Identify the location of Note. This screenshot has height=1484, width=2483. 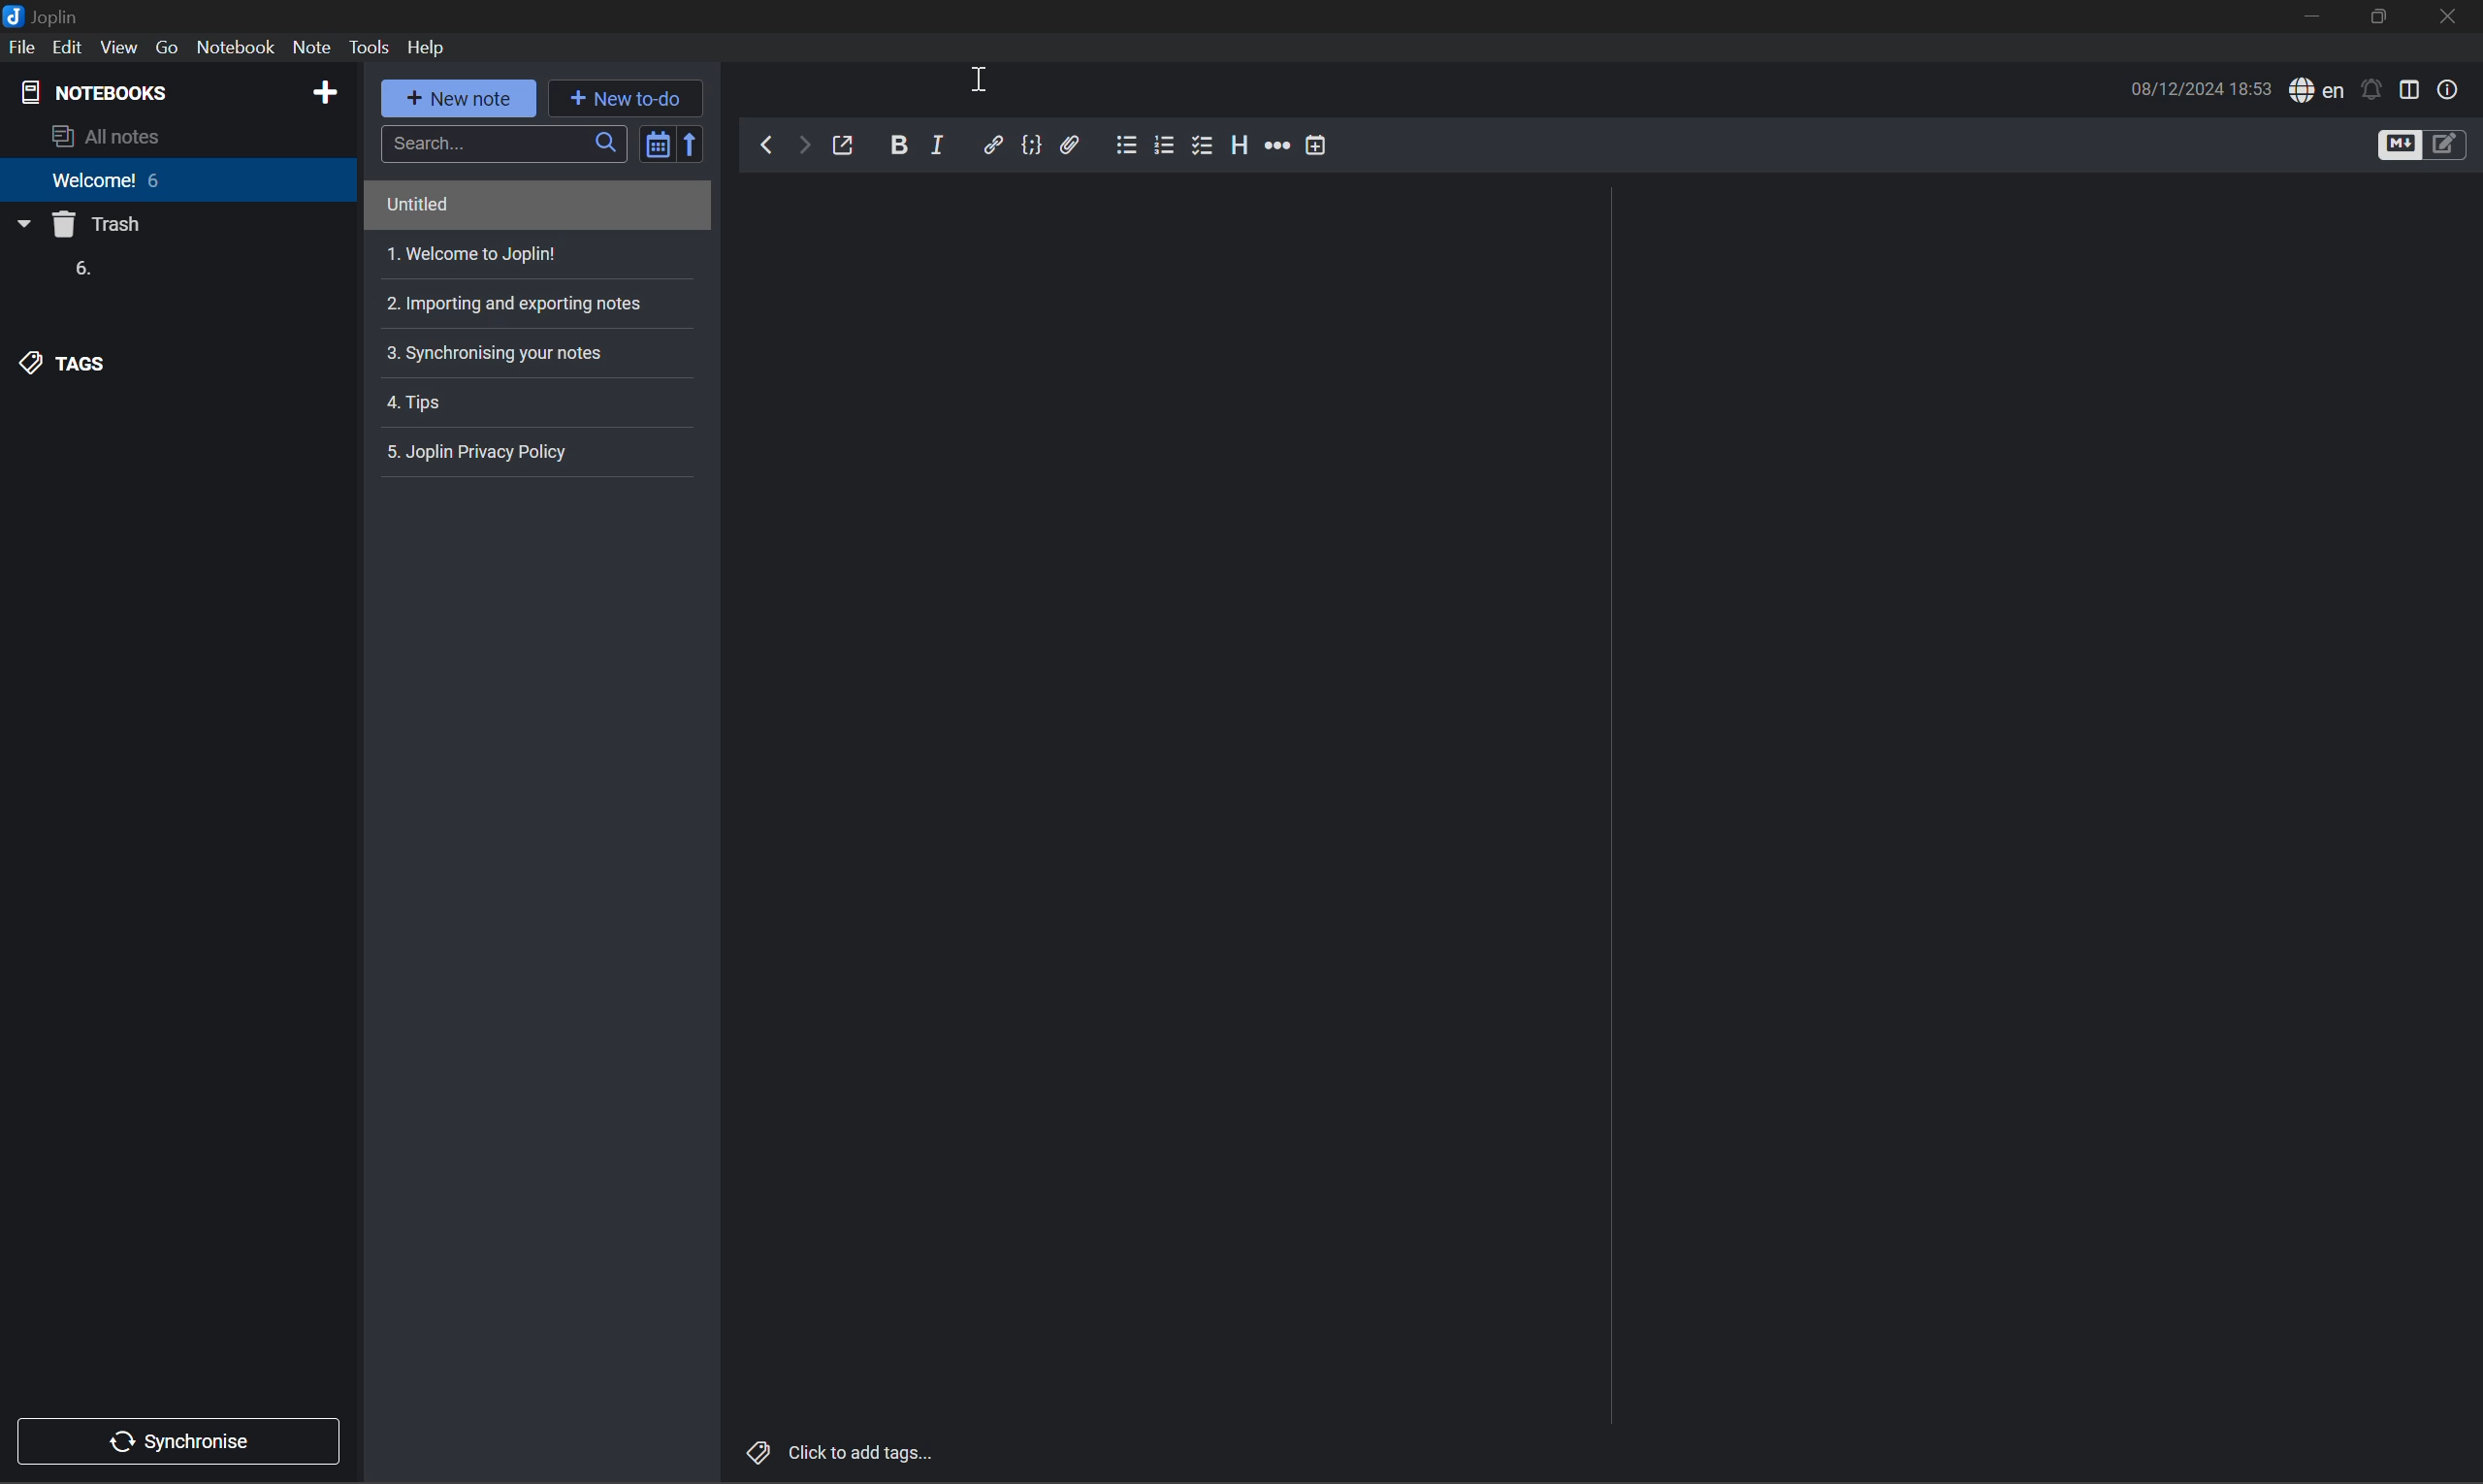
(311, 47).